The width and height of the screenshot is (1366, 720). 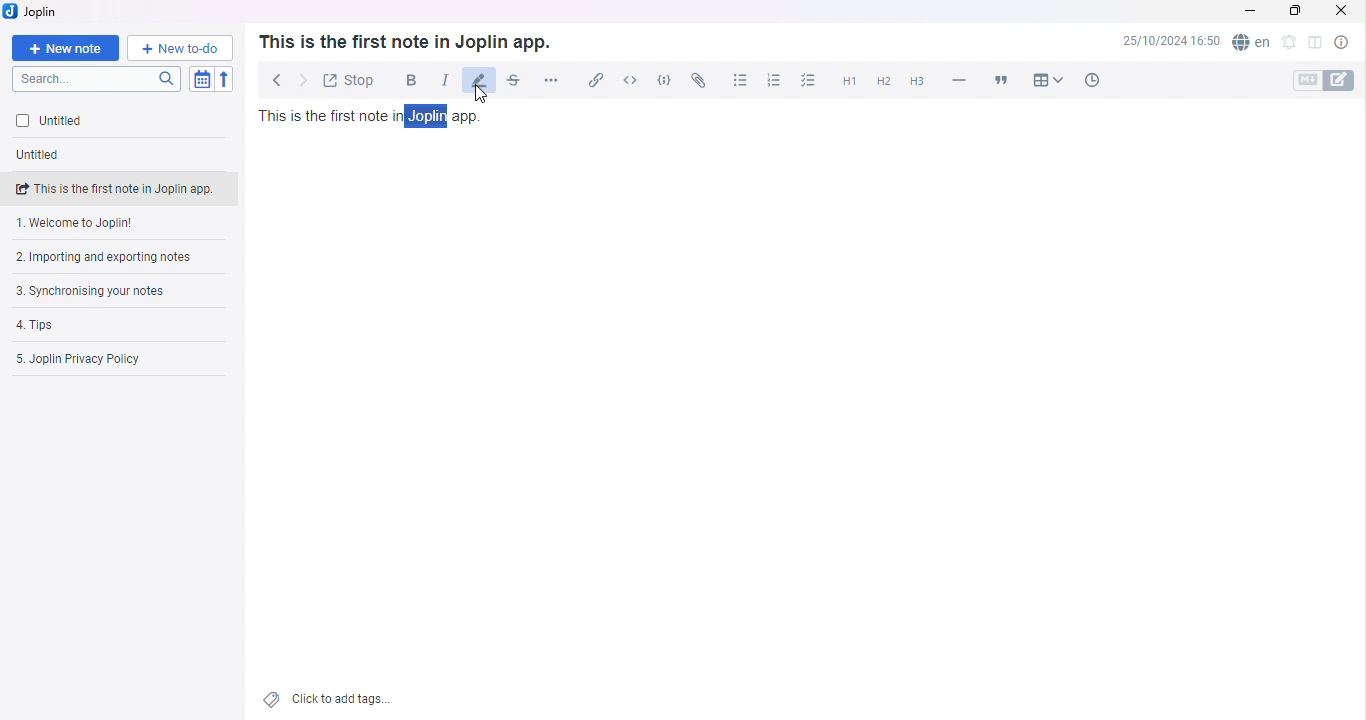 I want to click on Inline Code, so click(x=628, y=80).